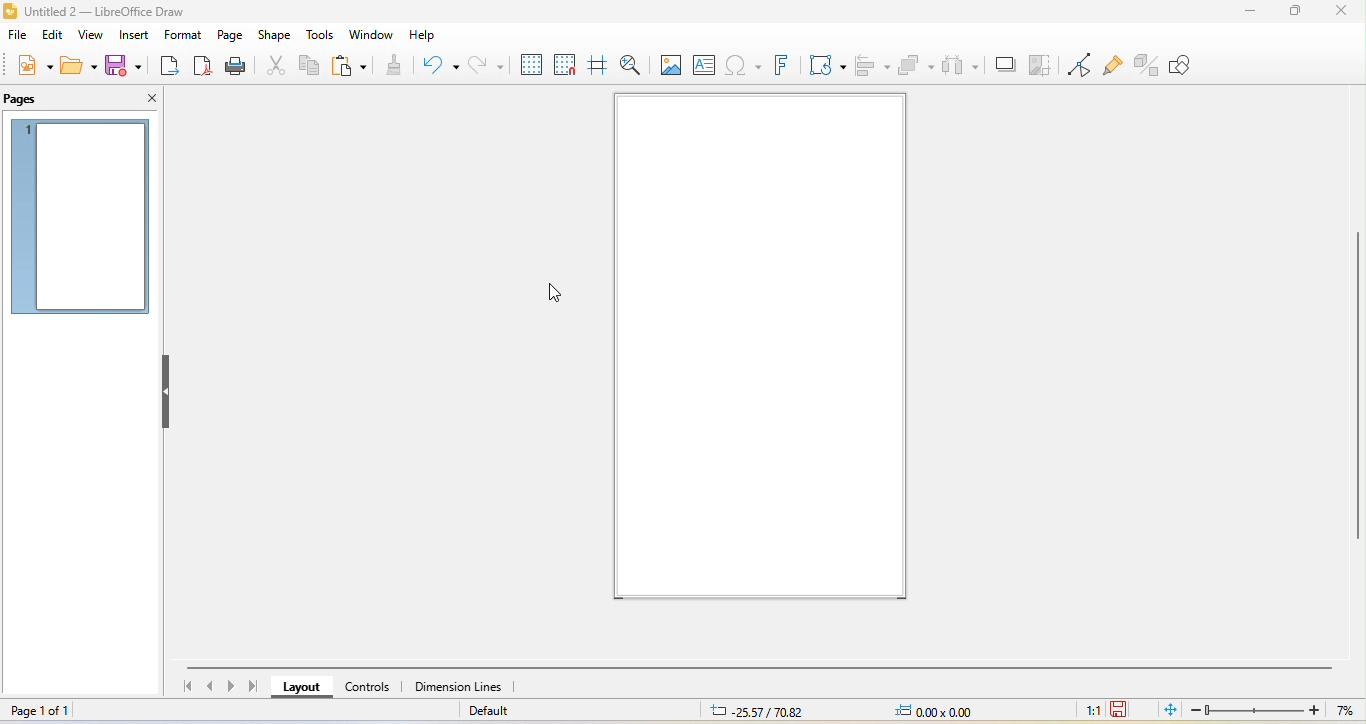 The height and width of the screenshot is (724, 1366). What do you see at coordinates (501, 713) in the screenshot?
I see `default` at bounding box center [501, 713].